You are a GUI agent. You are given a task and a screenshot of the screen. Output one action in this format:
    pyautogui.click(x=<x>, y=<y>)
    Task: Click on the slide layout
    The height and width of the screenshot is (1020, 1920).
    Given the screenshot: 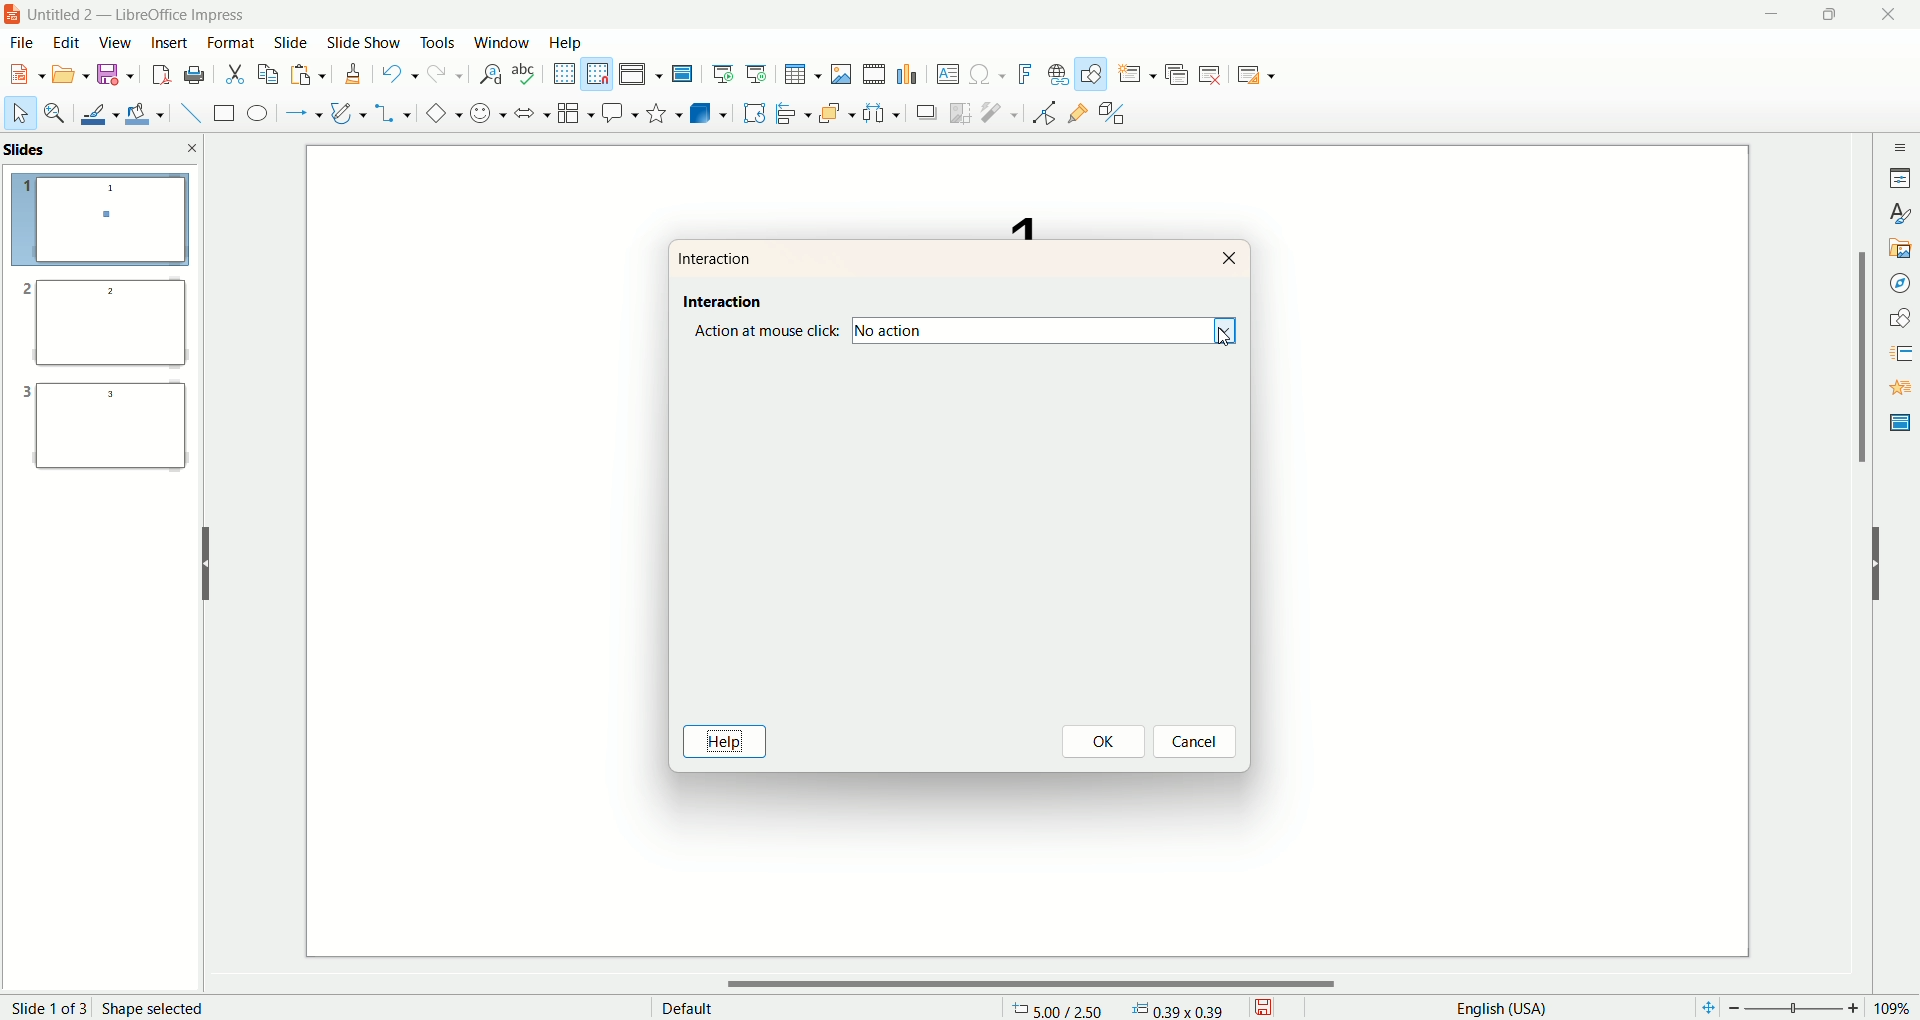 What is the action you would take?
    pyautogui.click(x=1269, y=77)
    